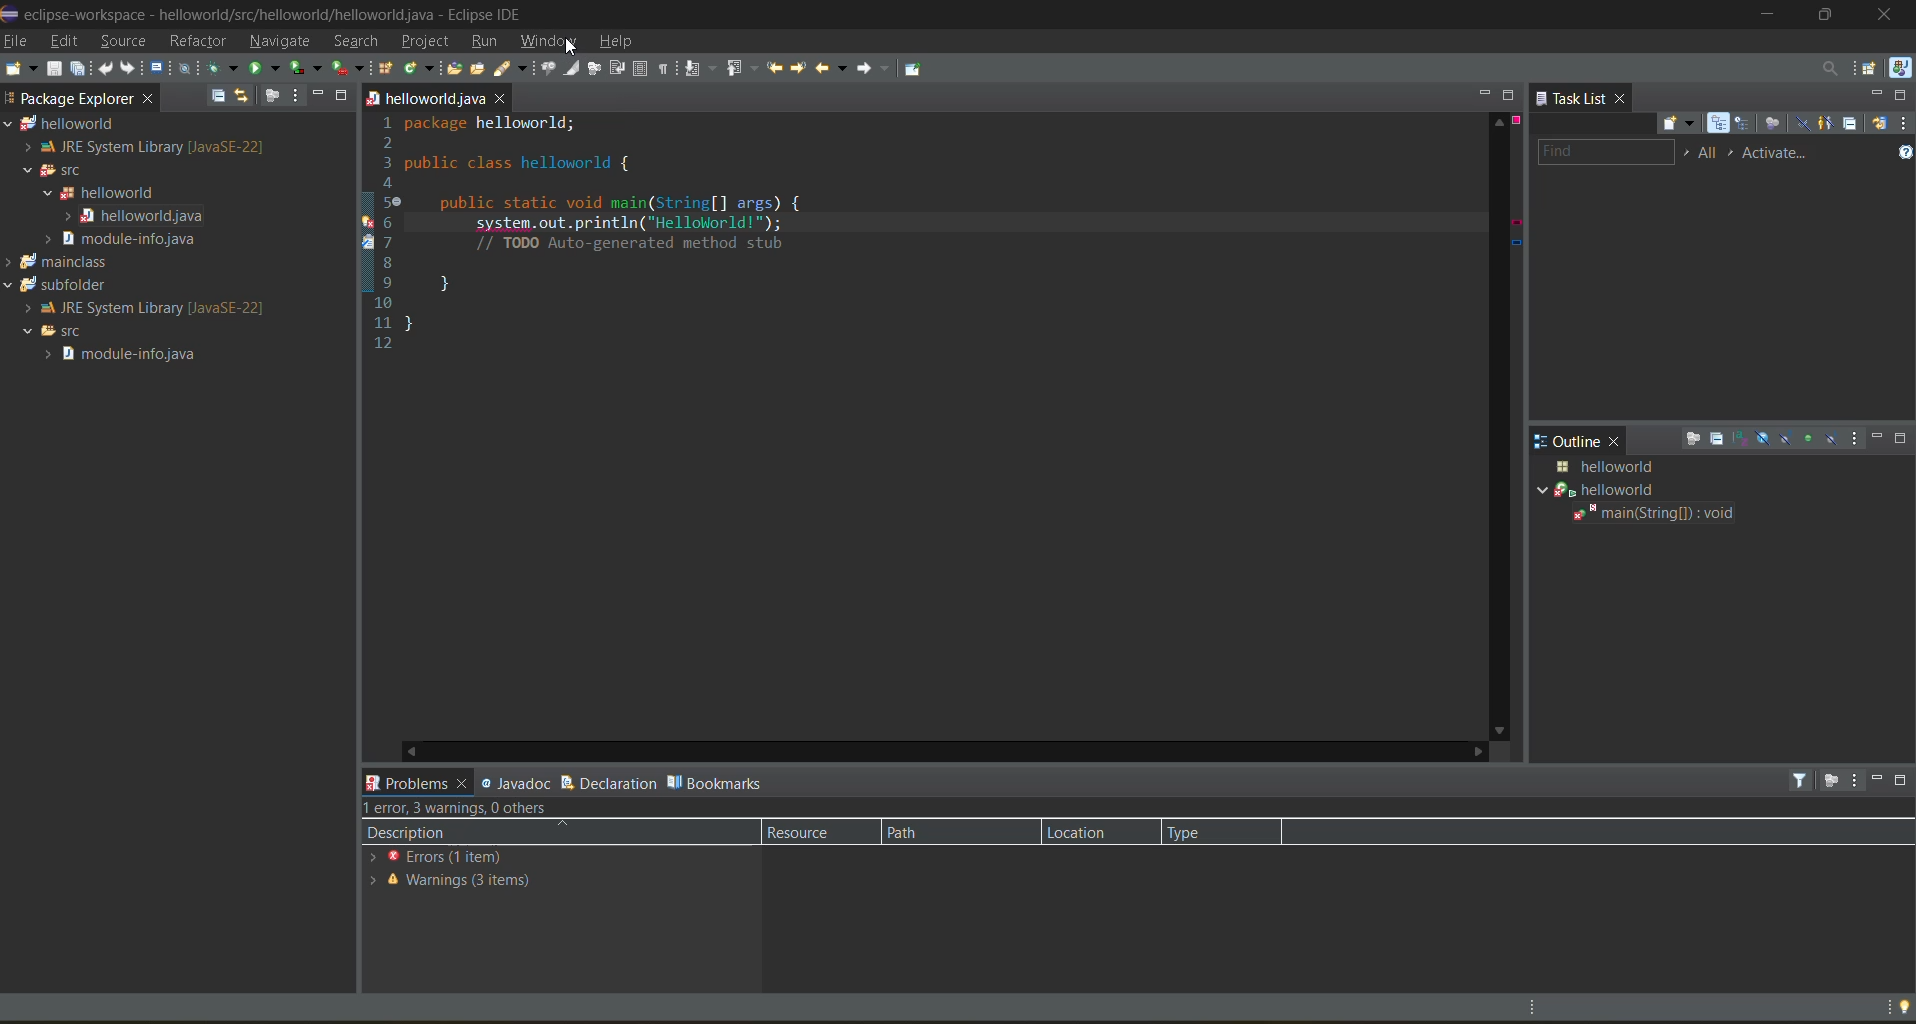  I want to click on redo, so click(129, 69).